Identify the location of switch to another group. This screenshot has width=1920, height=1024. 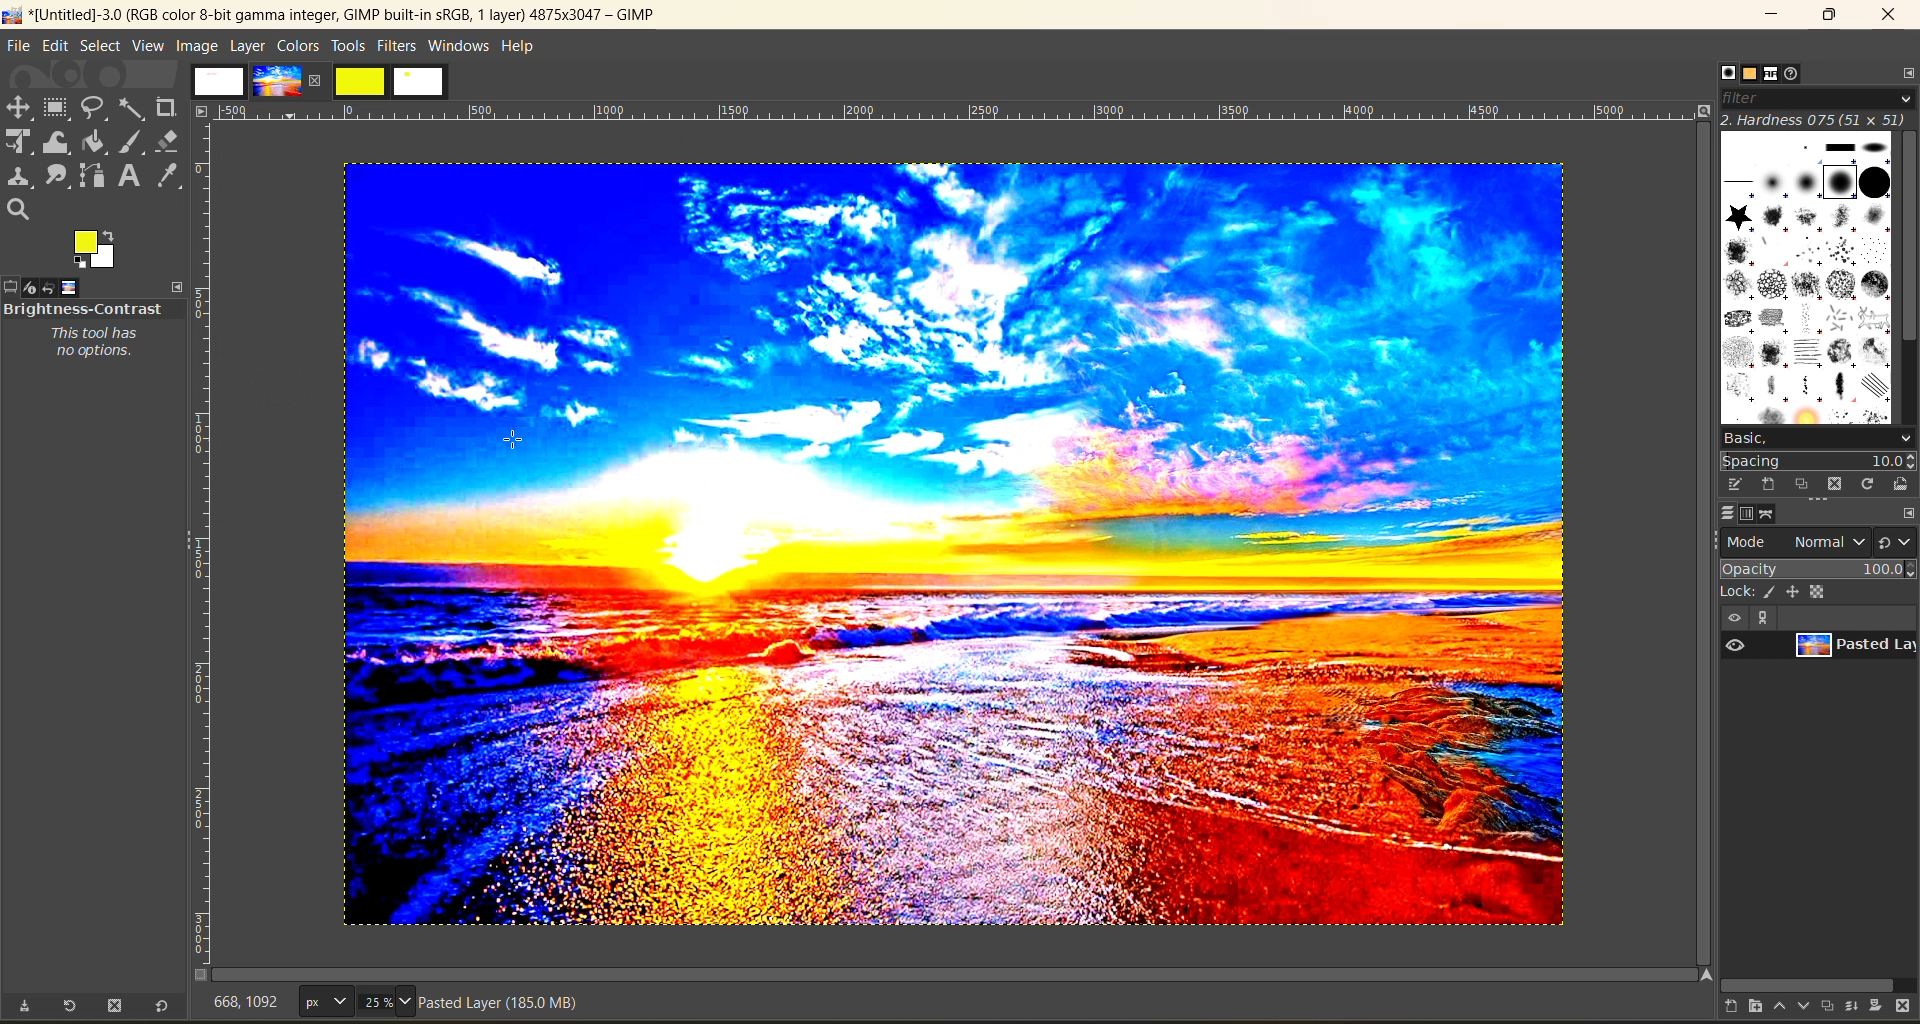
(1897, 546).